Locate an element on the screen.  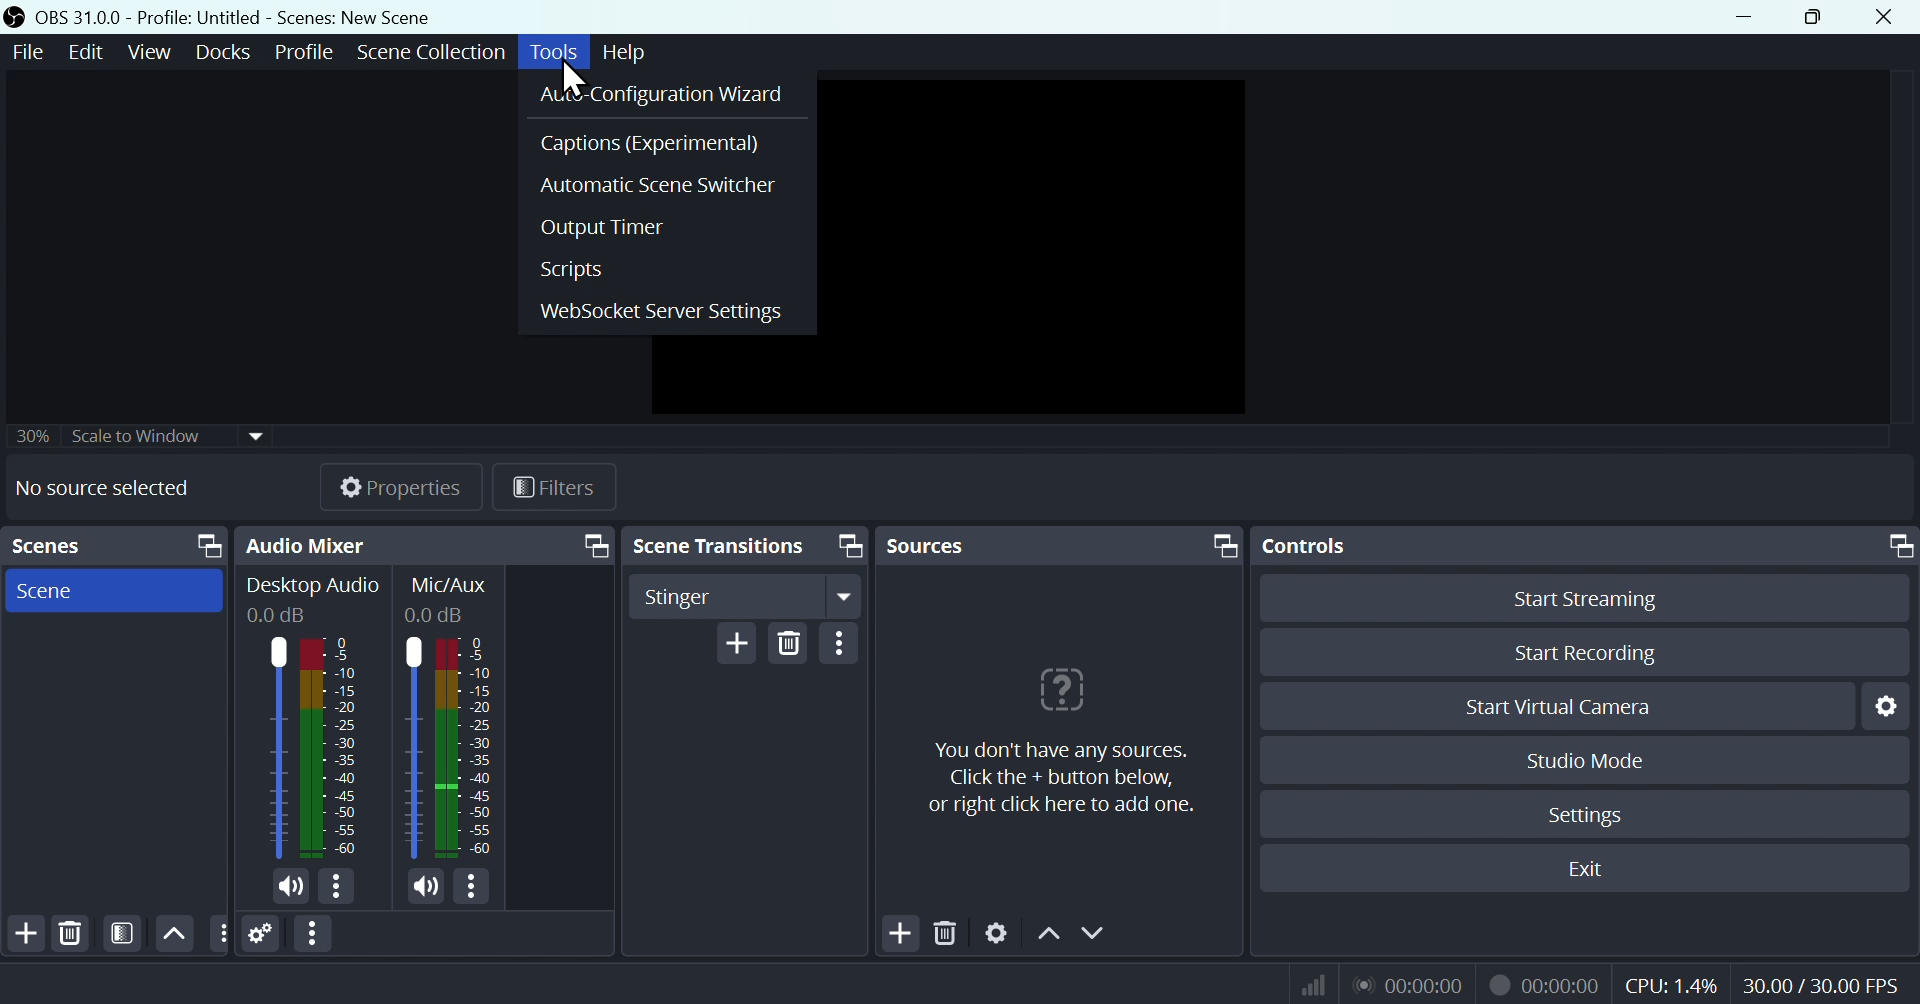
Properties is located at coordinates (382, 486).